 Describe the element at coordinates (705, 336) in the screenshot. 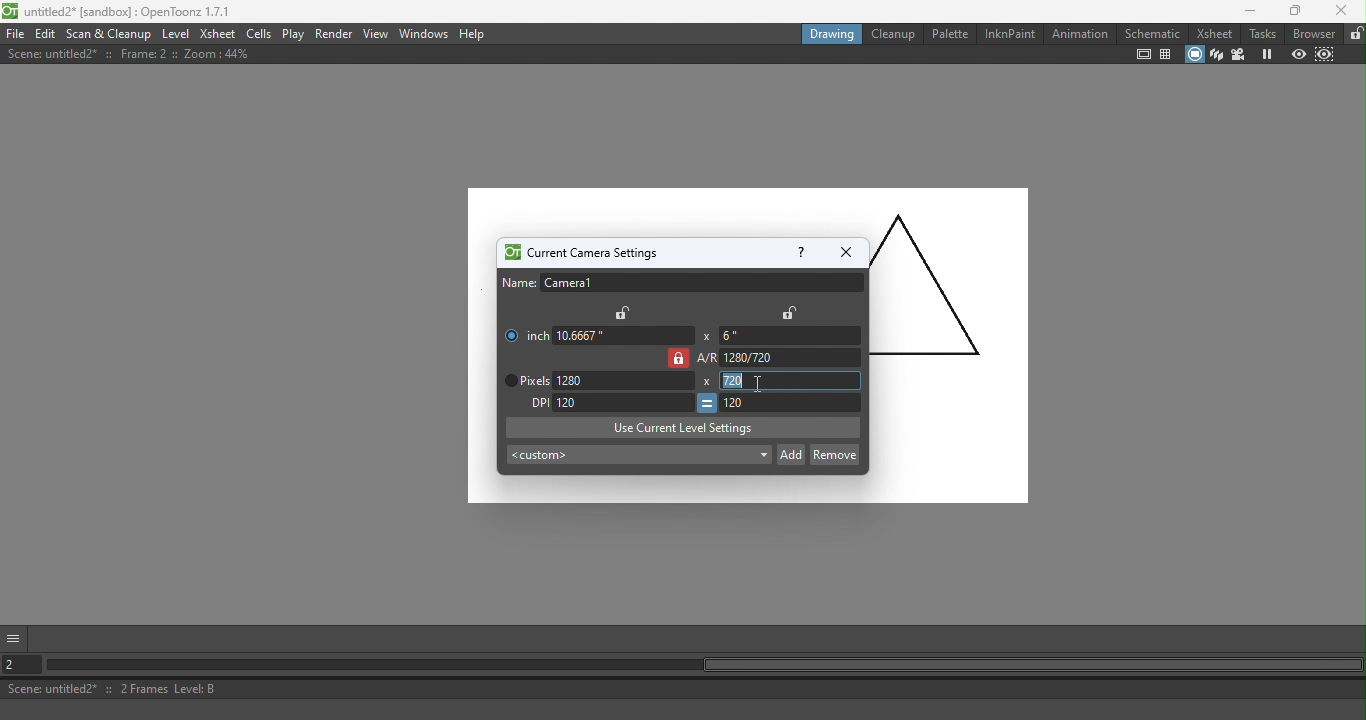

I see `X` at that location.